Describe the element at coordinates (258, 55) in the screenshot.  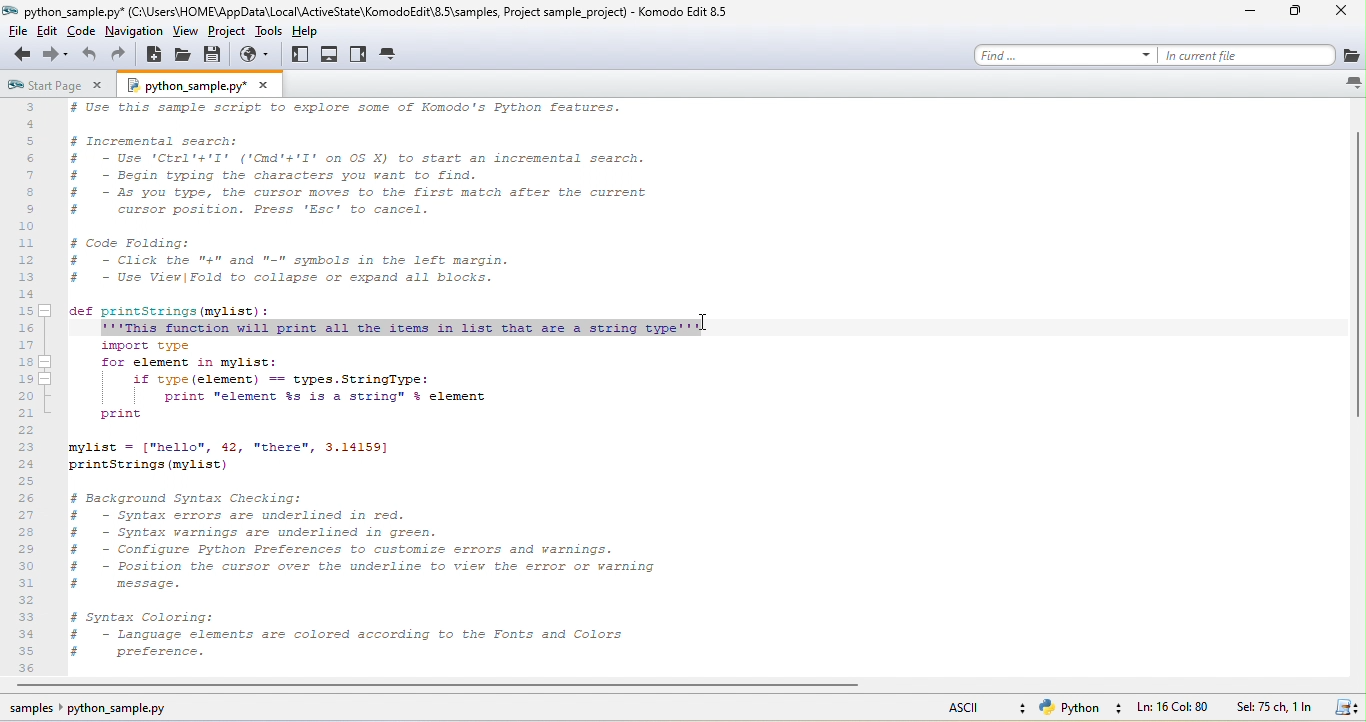
I see `browse` at that location.